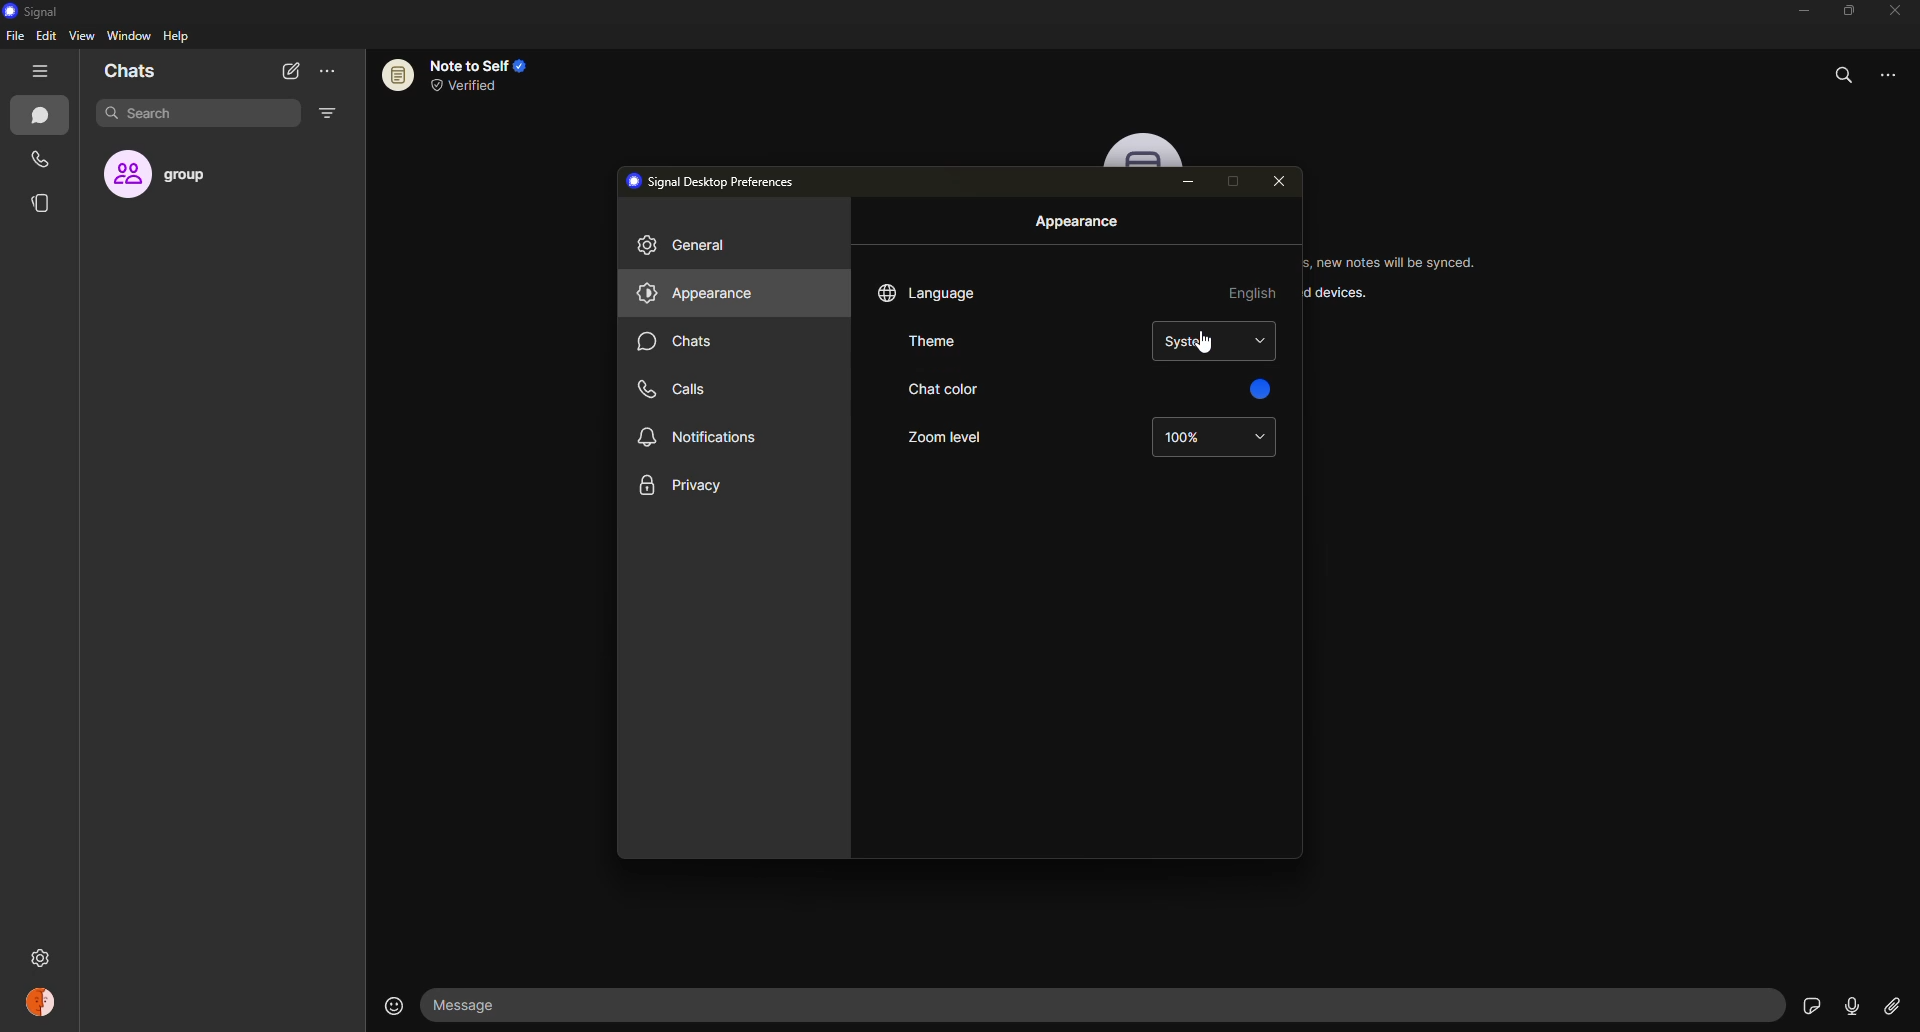 This screenshot has width=1920, height=1032. I want to click on close, so click(1898, 12).